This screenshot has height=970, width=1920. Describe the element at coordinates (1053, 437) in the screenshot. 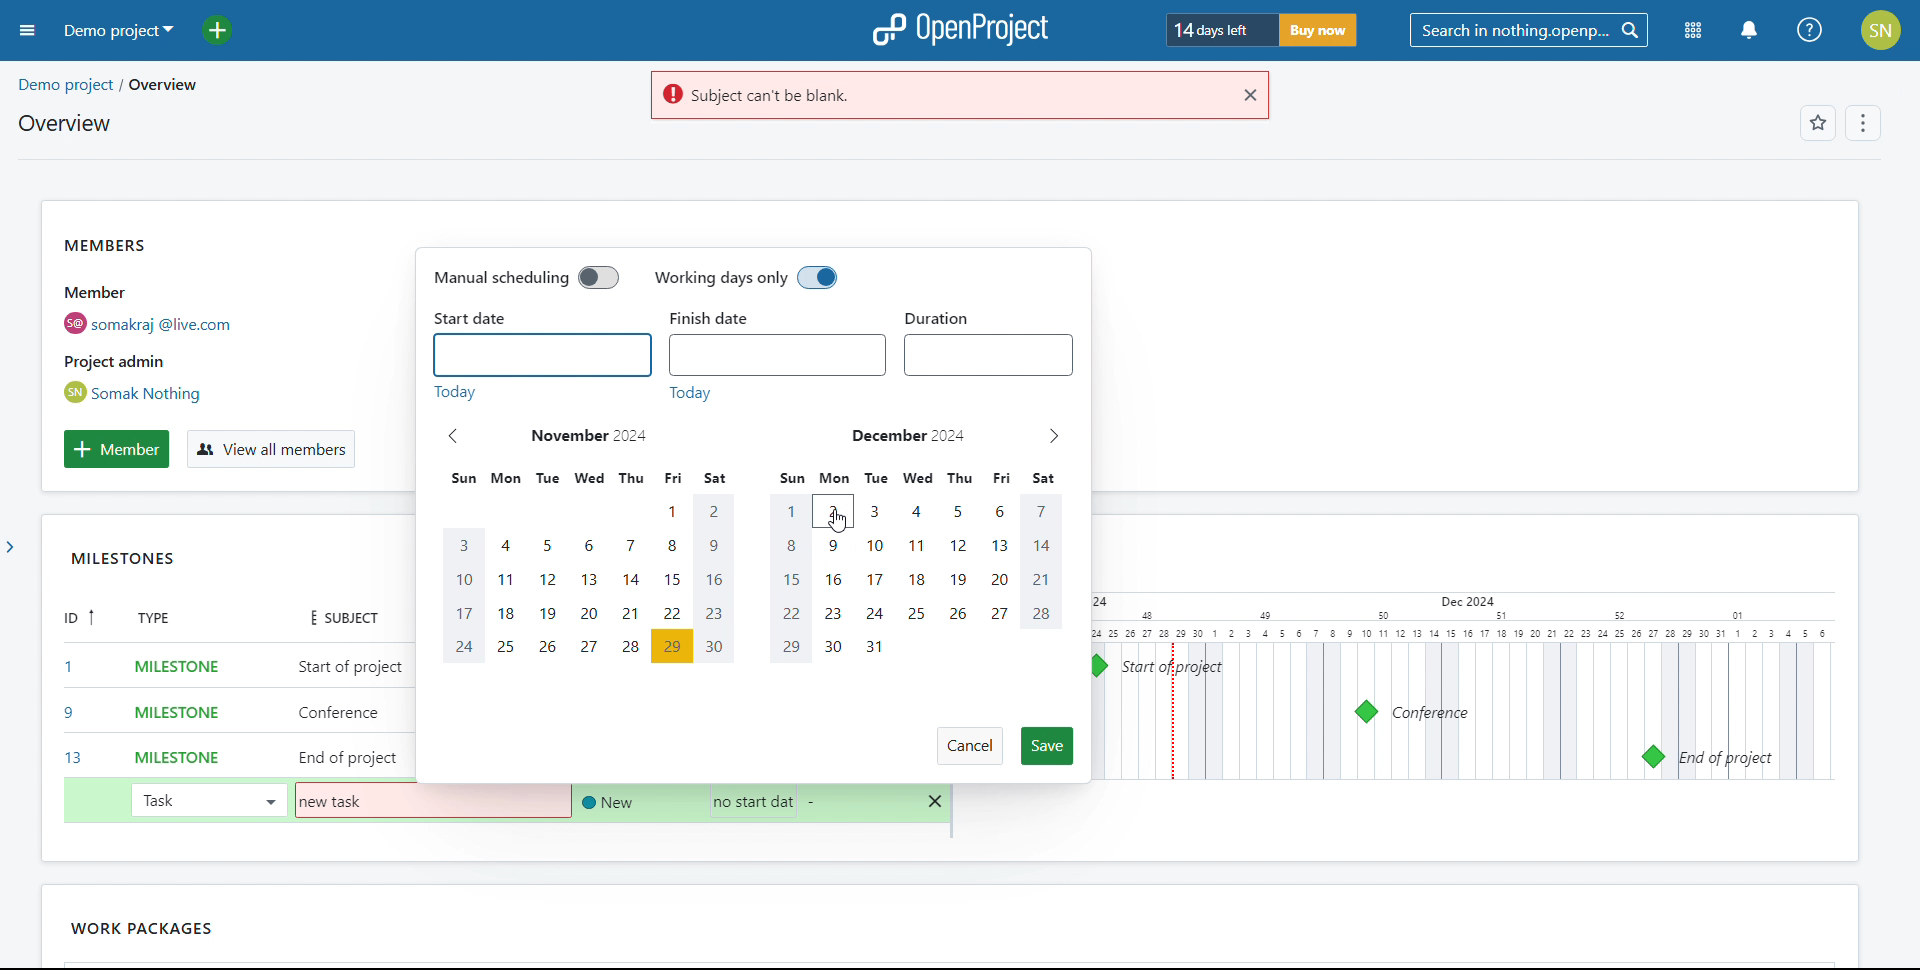

I see `next month` at that location.